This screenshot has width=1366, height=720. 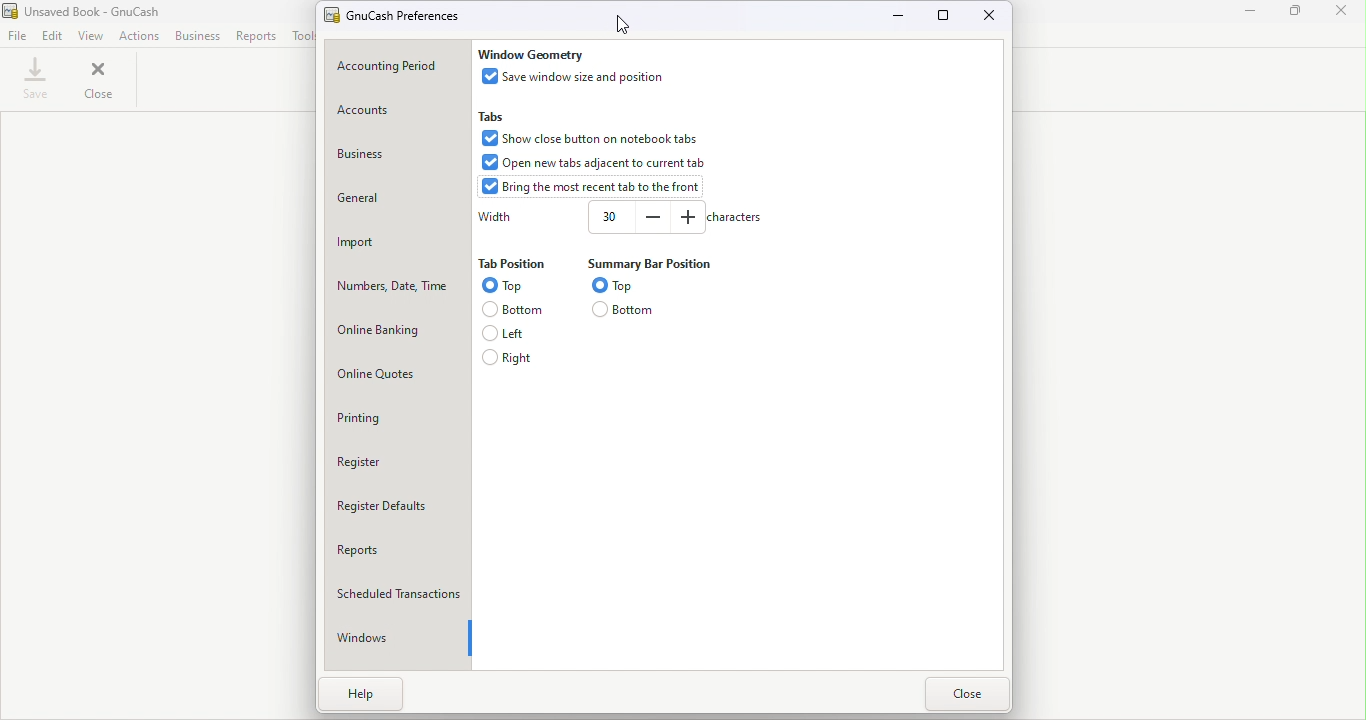 What do you see at coordinates (391, 160) in the screenshot?
I see `Business` at bounding box center [391, 160].